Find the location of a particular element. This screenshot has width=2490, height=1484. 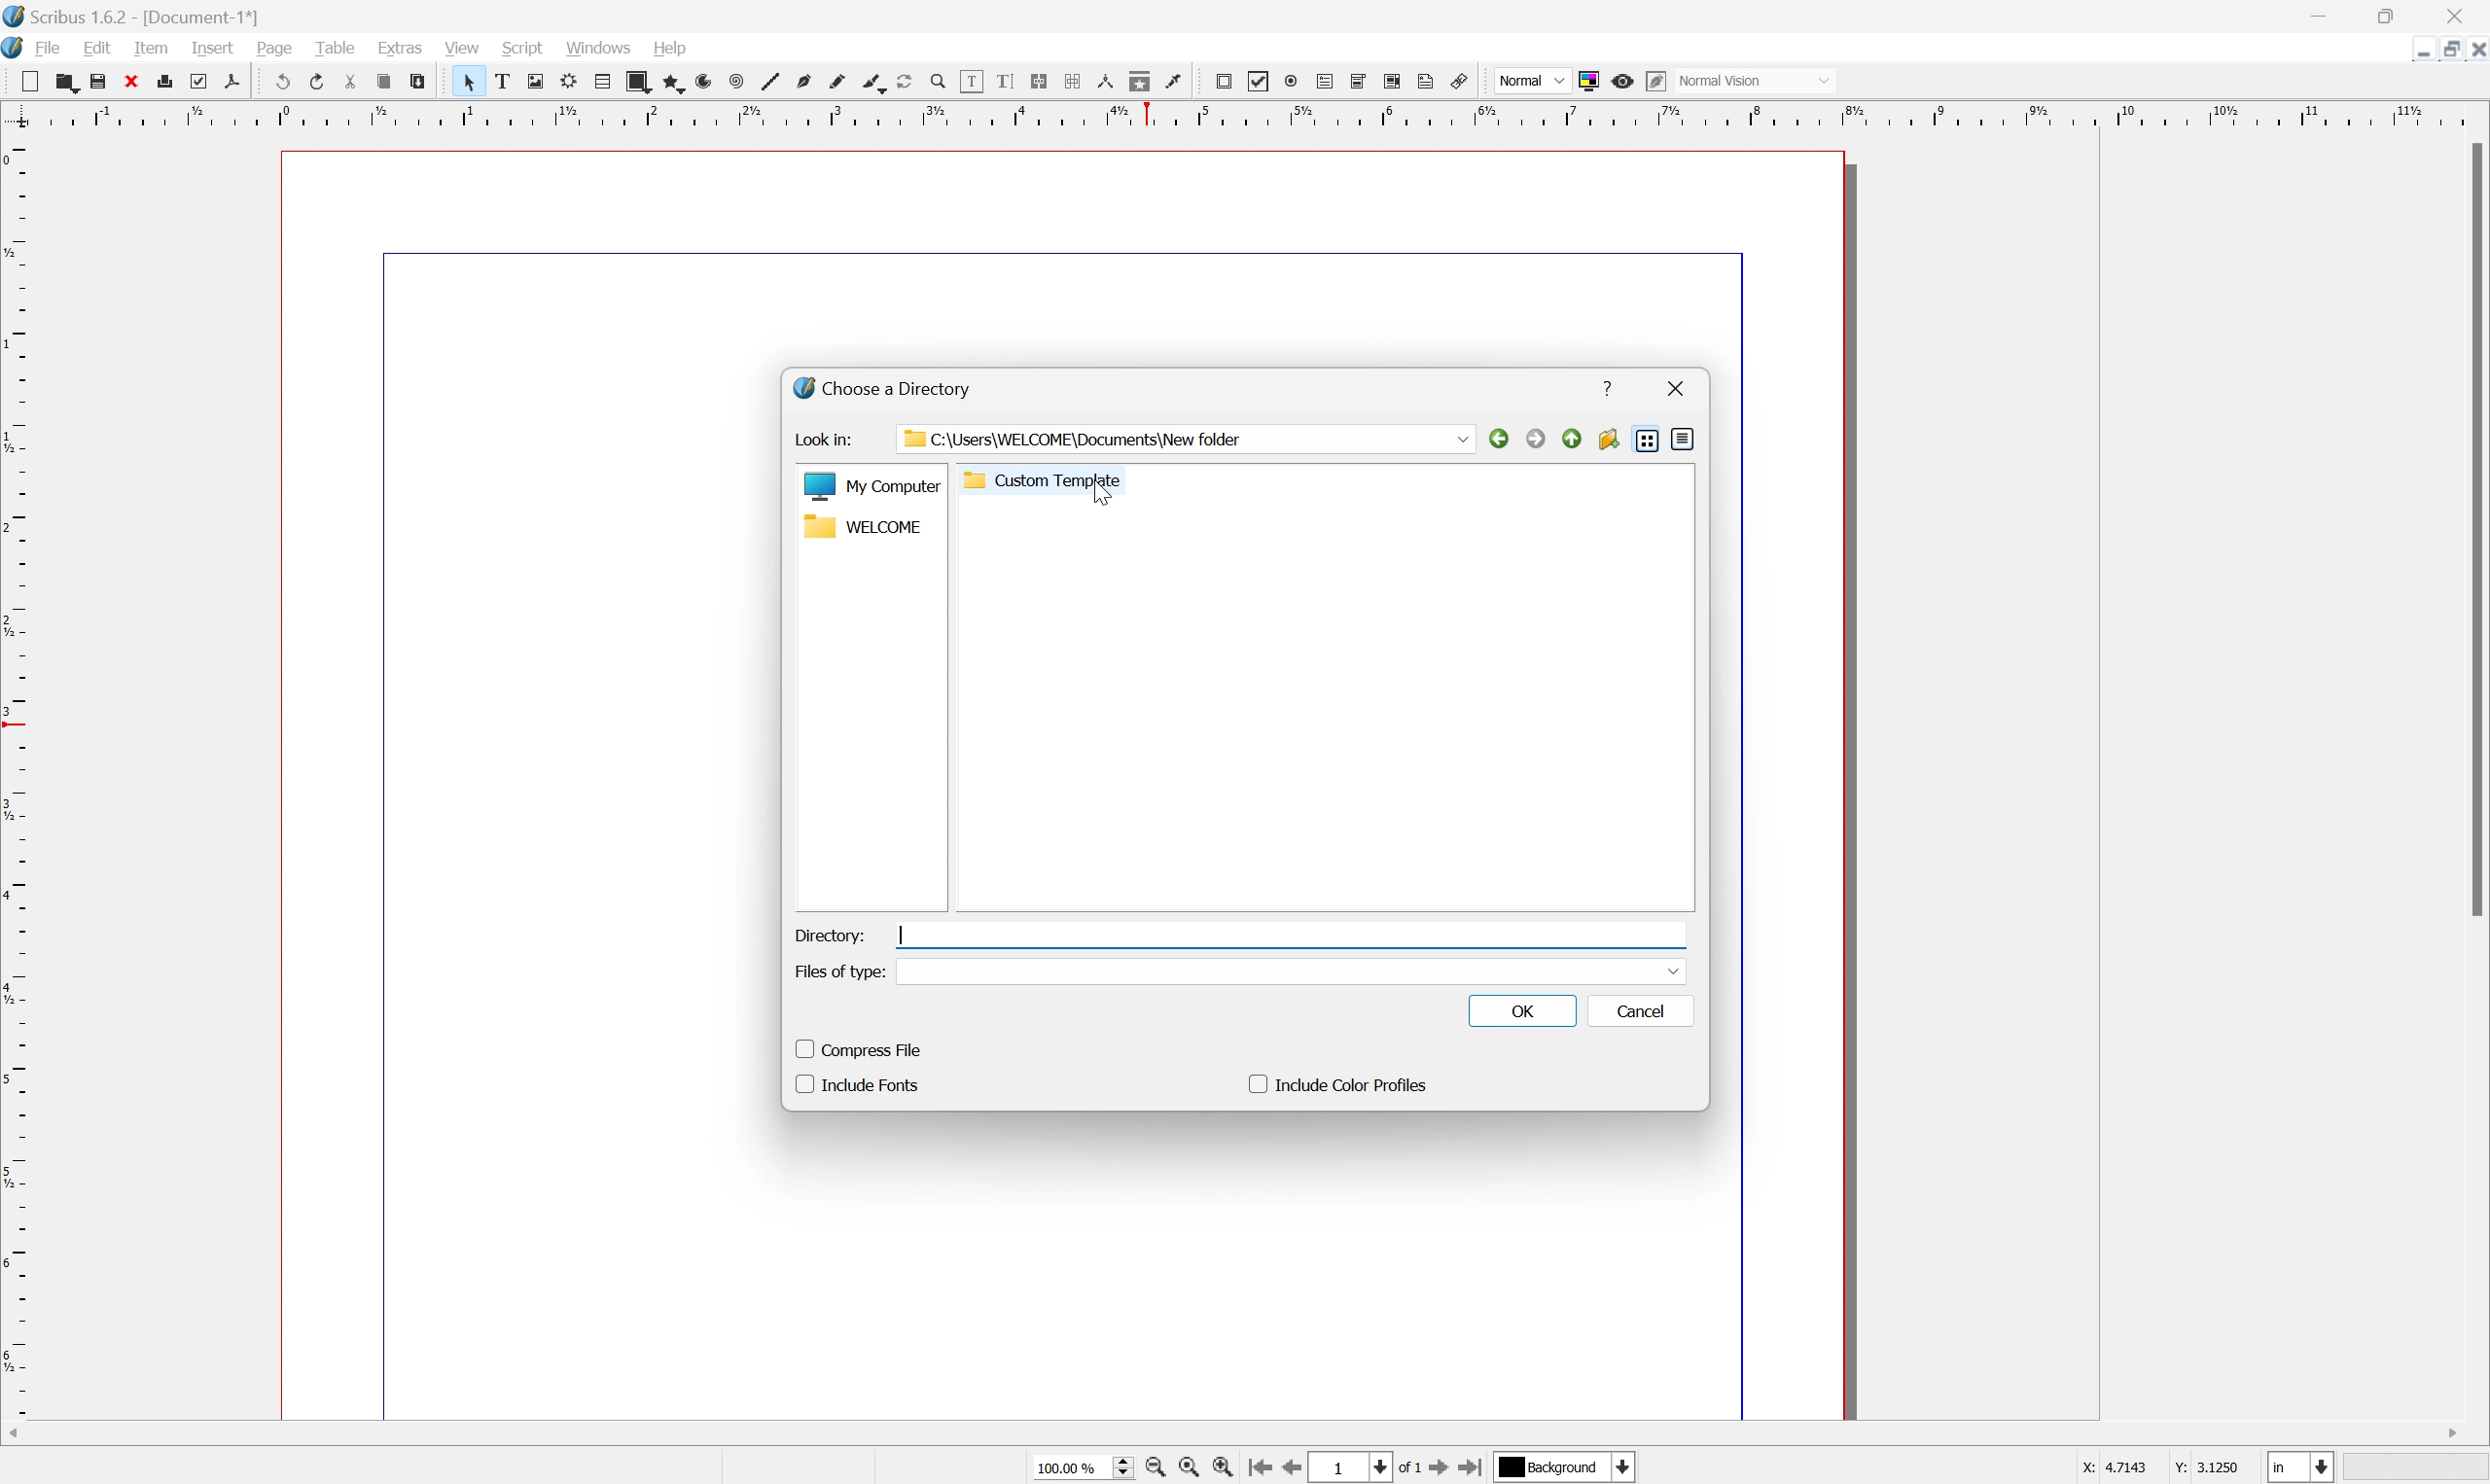

Select current page is located at coordinates (1365, 1470).